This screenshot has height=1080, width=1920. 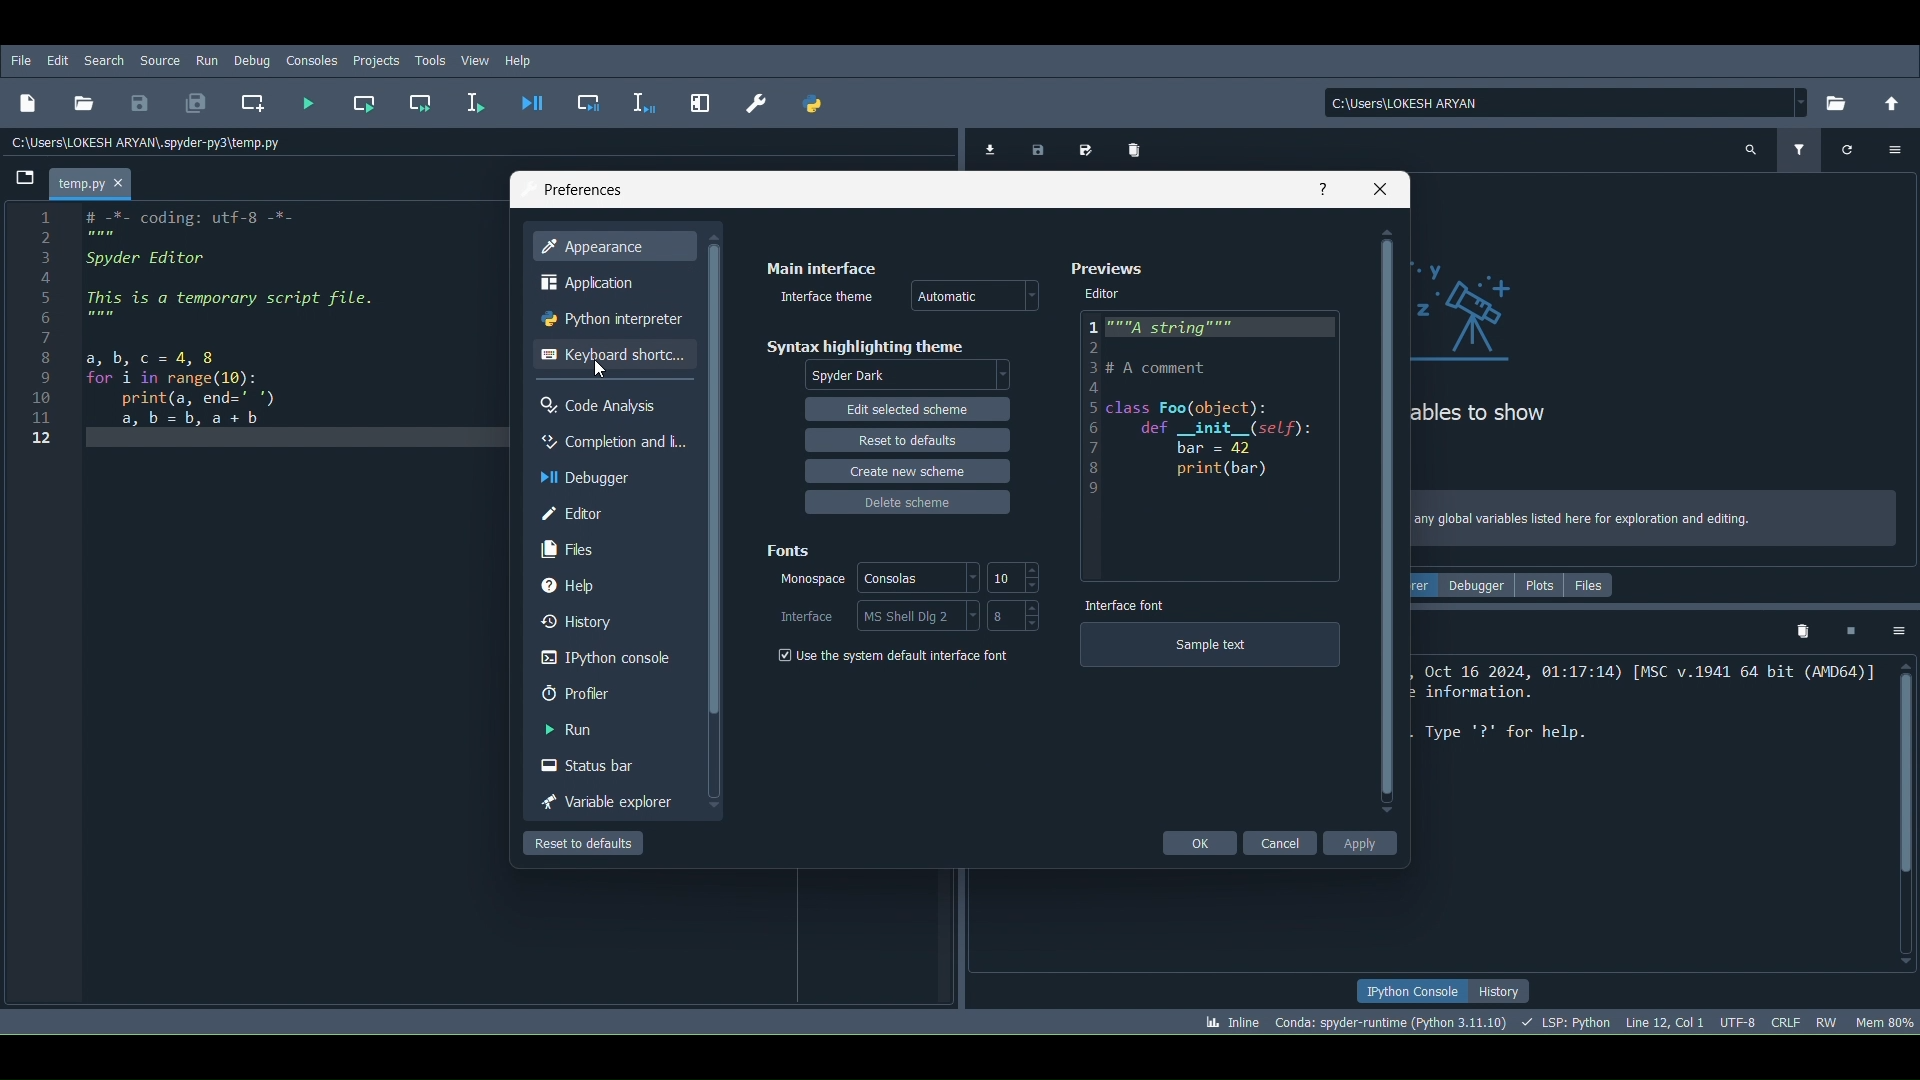 I want to click on File name, so click(x=95, y=181).